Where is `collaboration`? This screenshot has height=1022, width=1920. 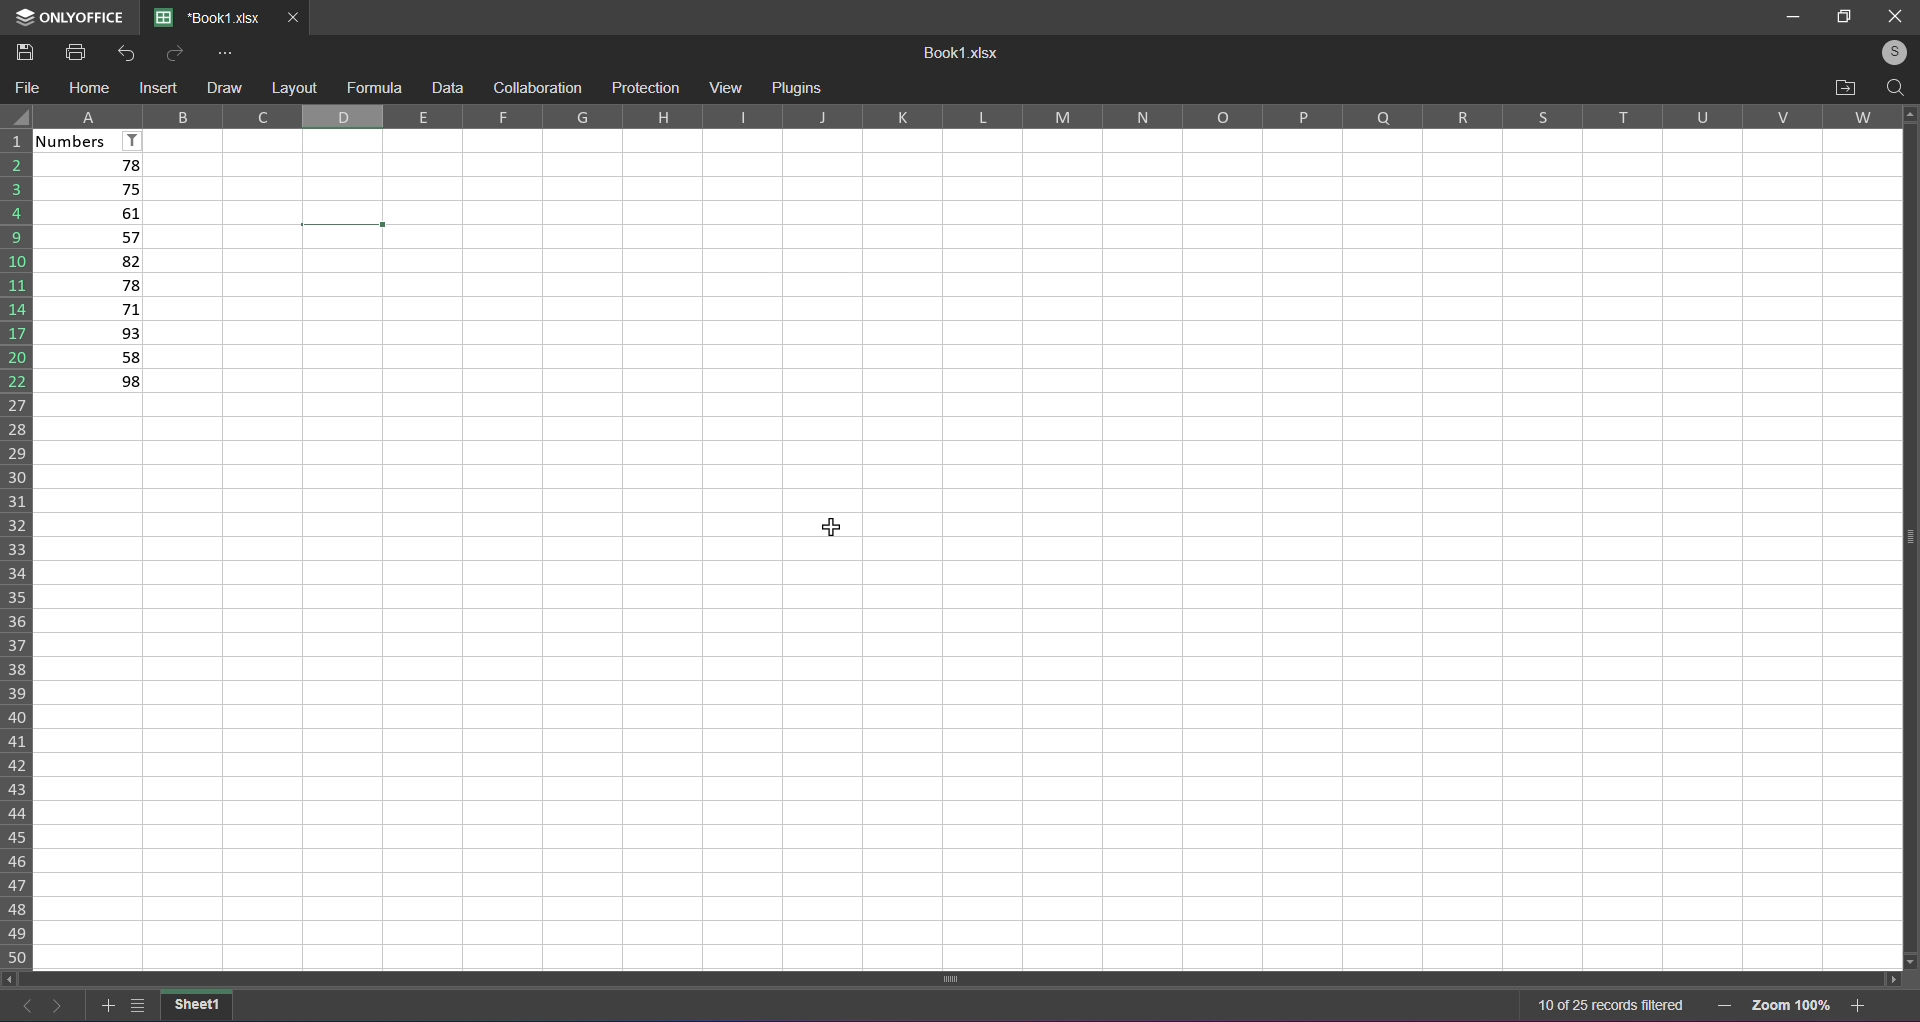
collaboration is located at coordinates (535, 88).